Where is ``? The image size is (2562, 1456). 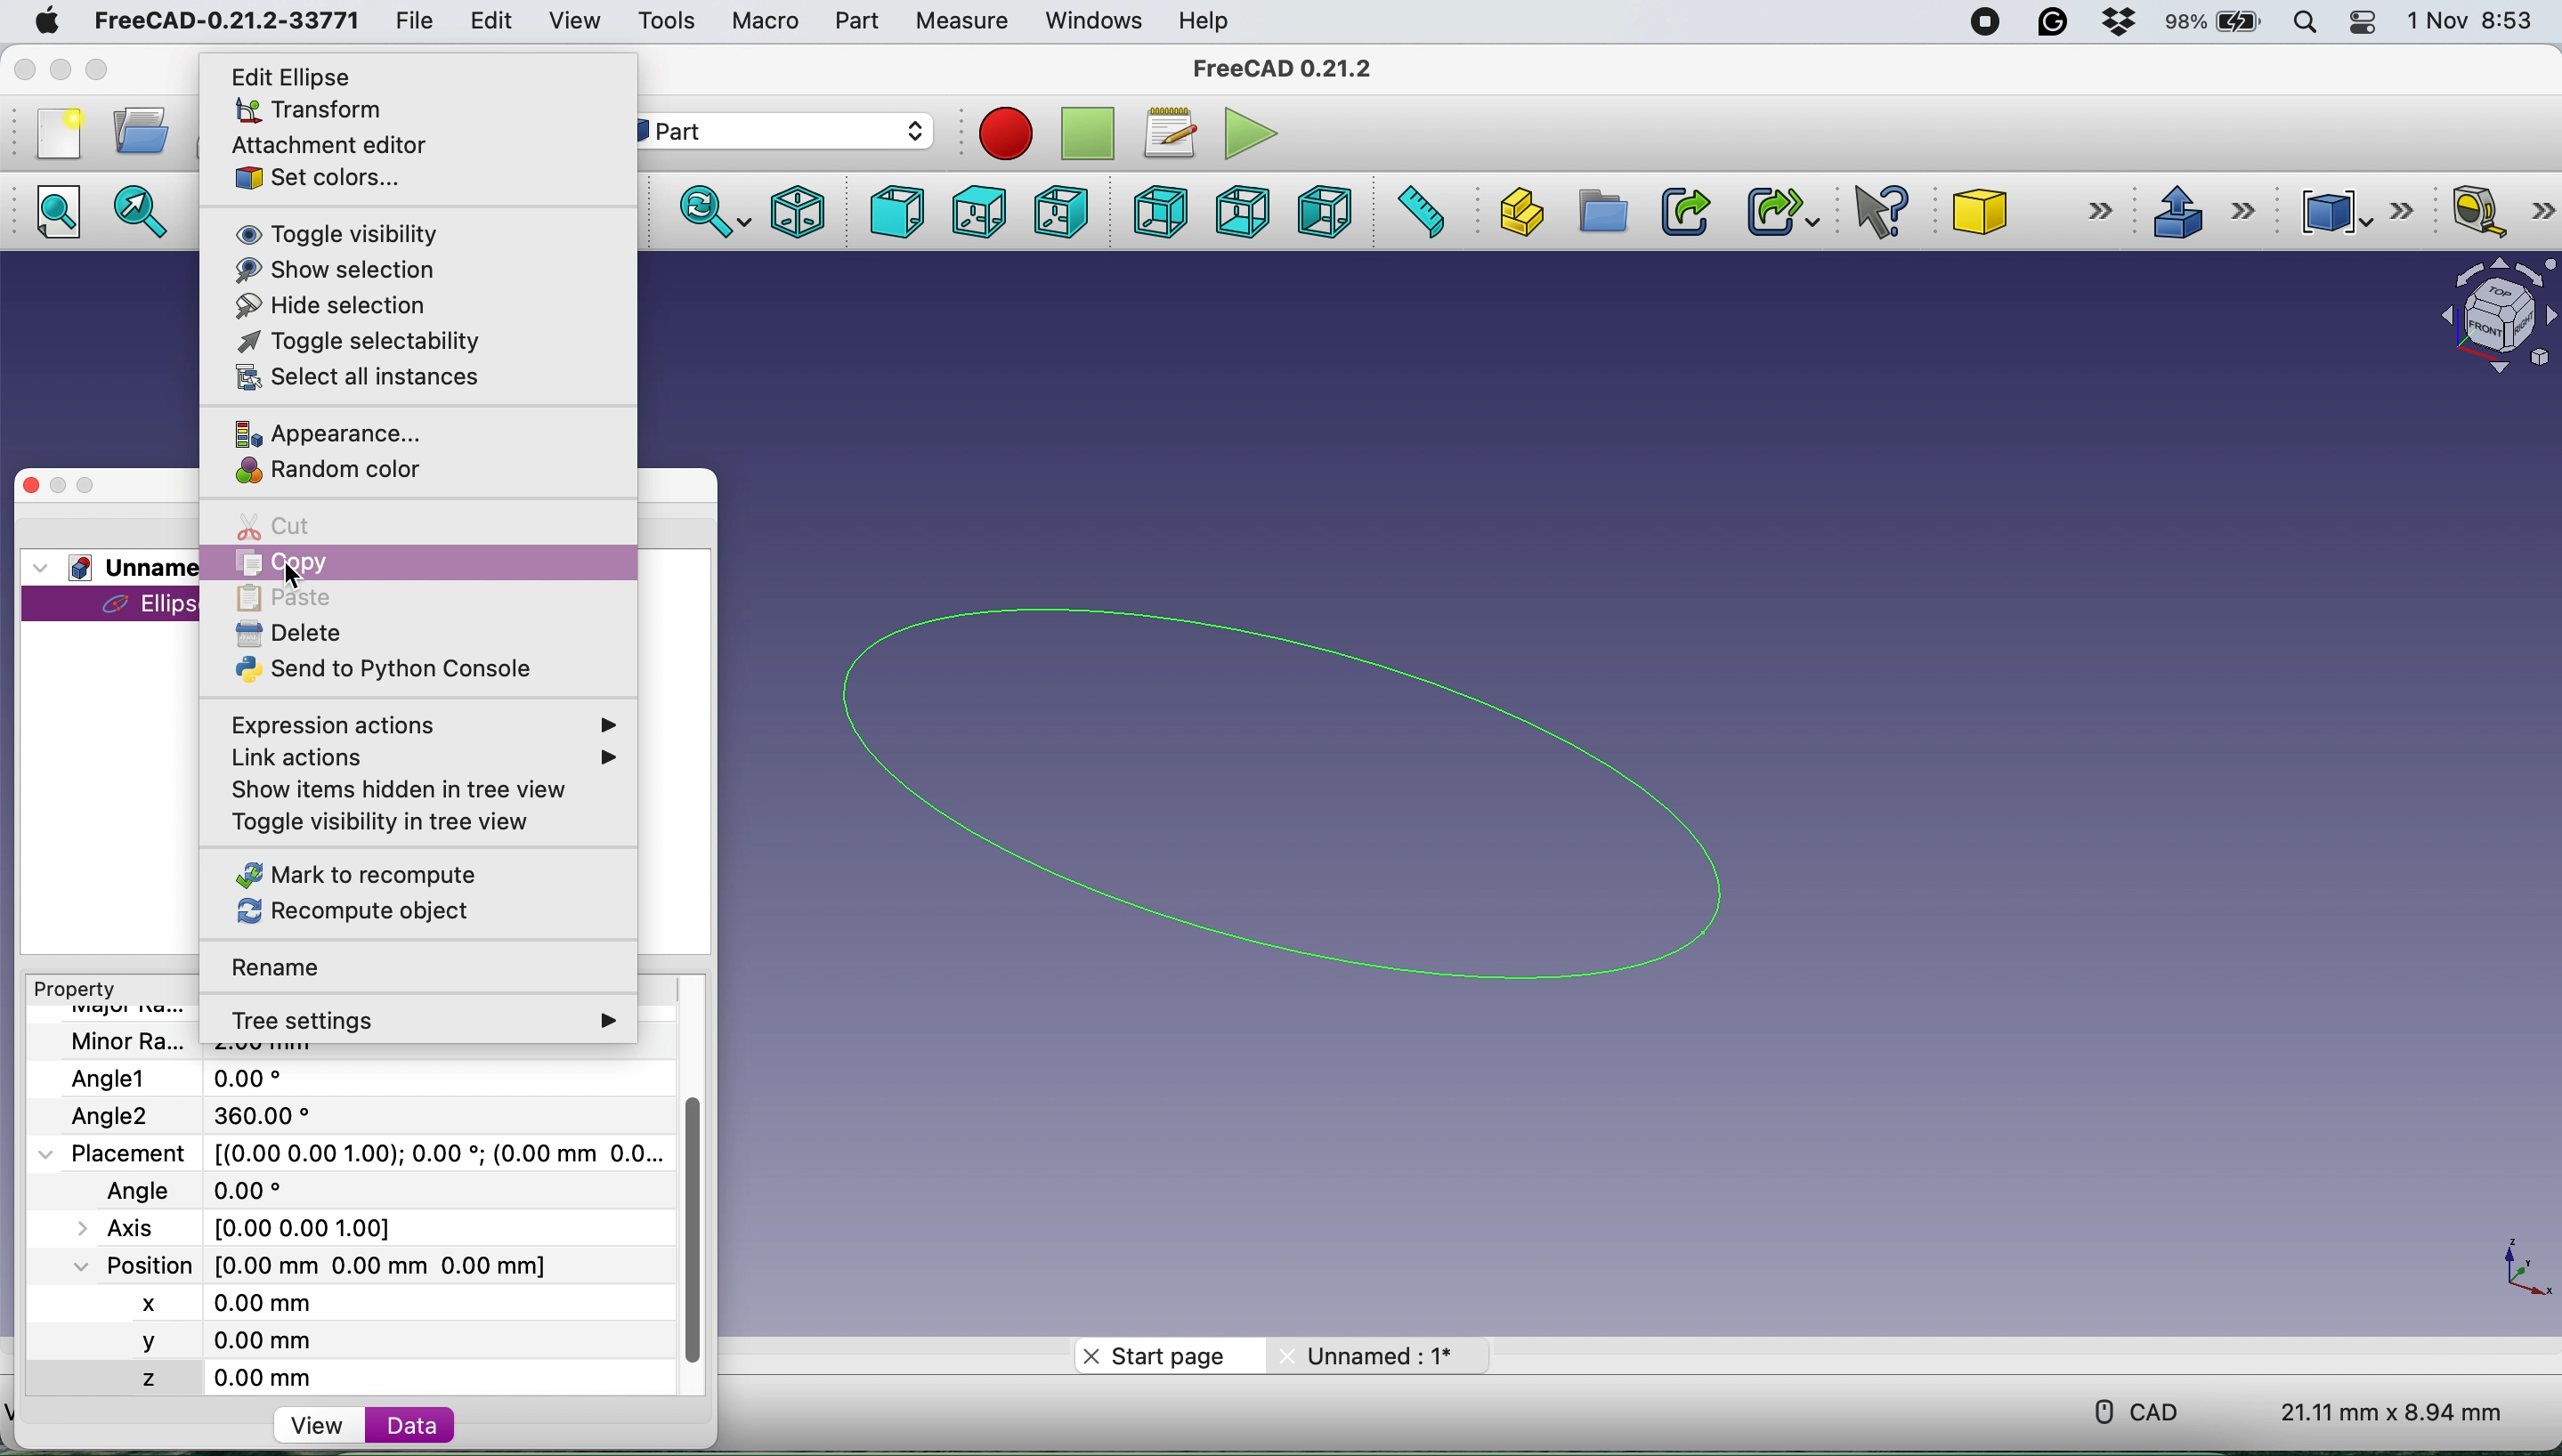  is located at coordinates (2542, 23).